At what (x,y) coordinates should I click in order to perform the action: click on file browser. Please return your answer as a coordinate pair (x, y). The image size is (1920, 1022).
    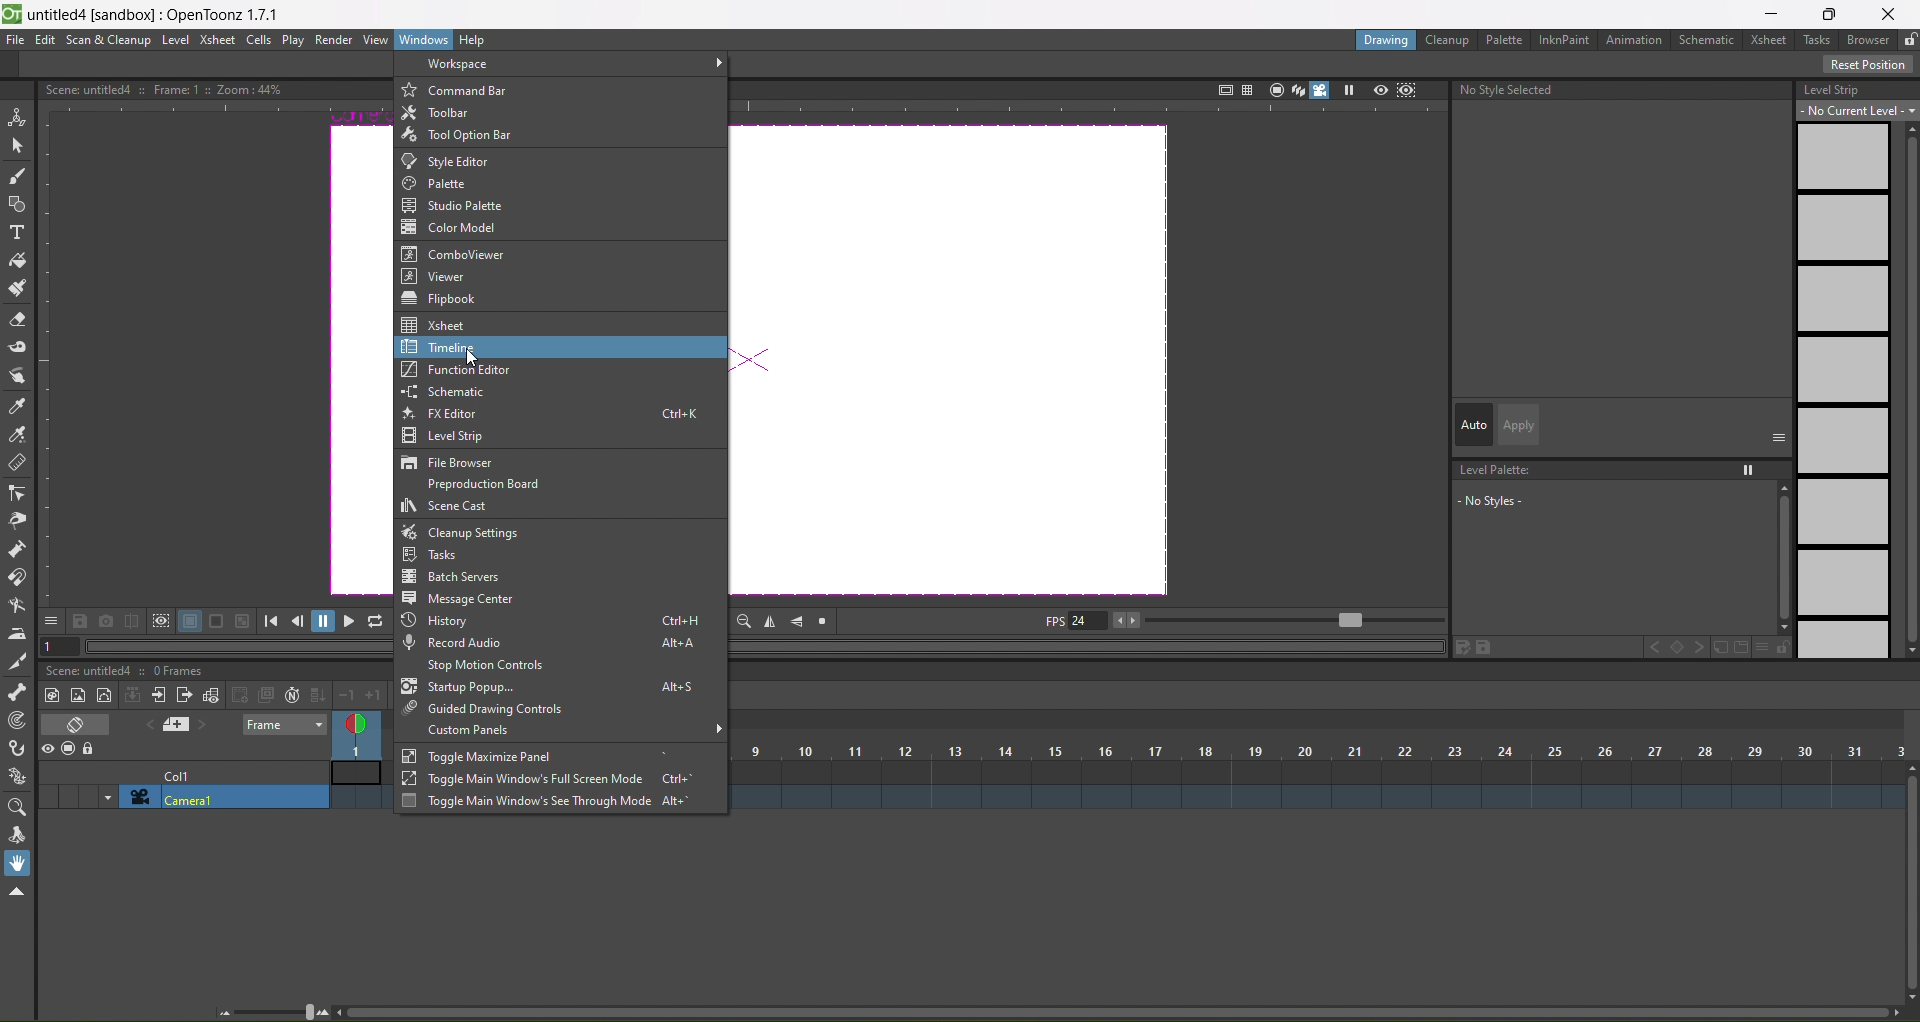
    Looking at the image, I should click on (449, 464).